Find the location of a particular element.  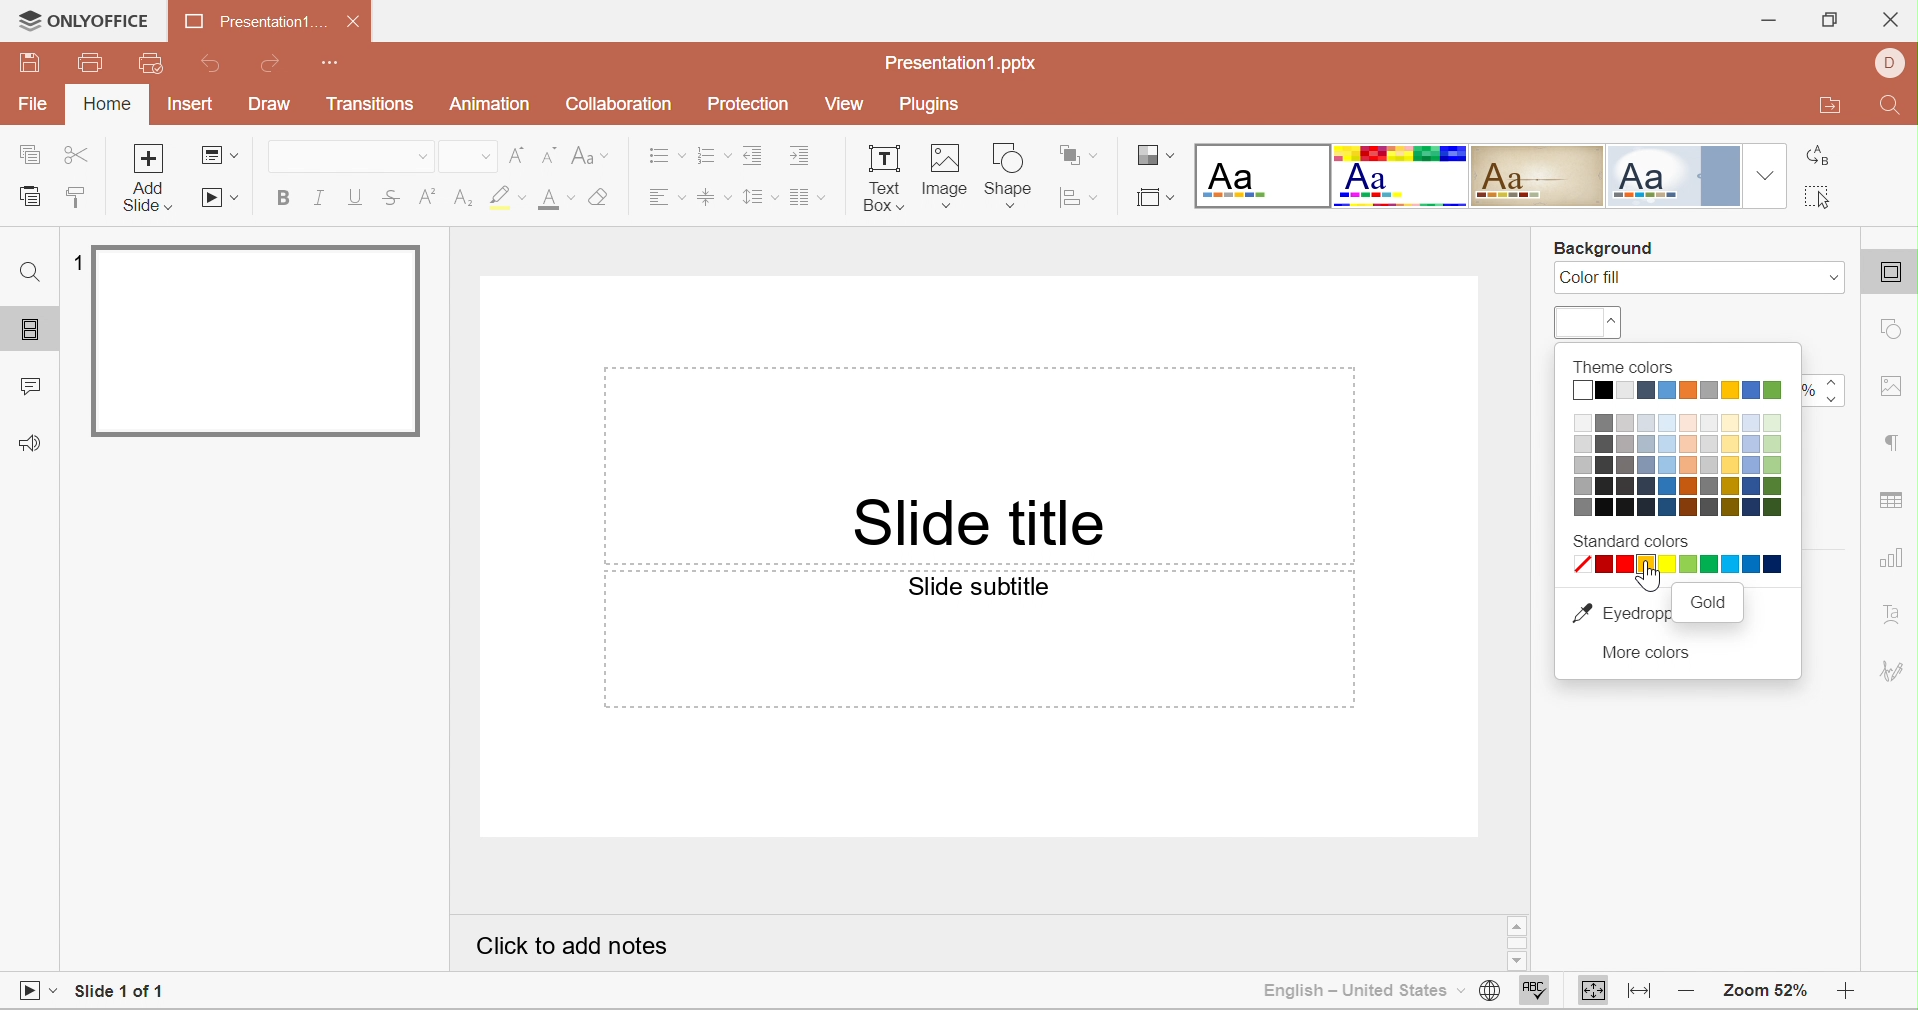

Standard colors is located at coordinates (1631, 539).